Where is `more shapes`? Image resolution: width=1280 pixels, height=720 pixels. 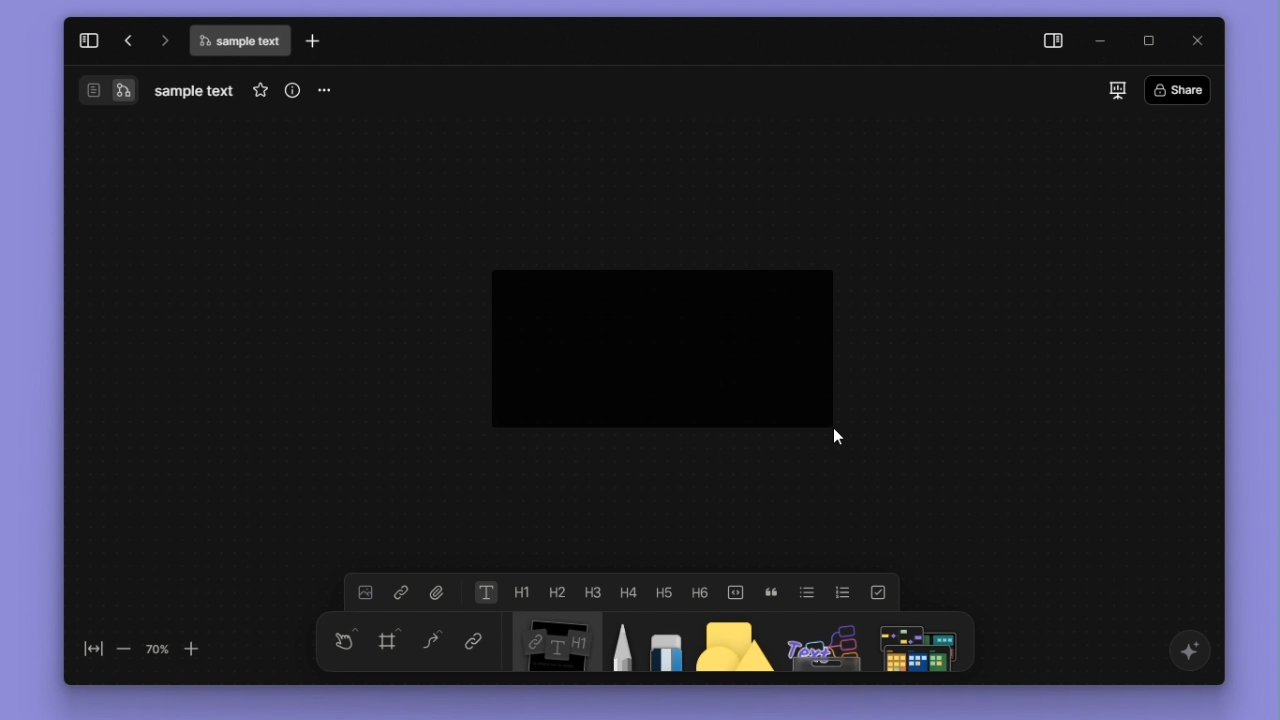 more shapes is located at coordinates (922, 642).